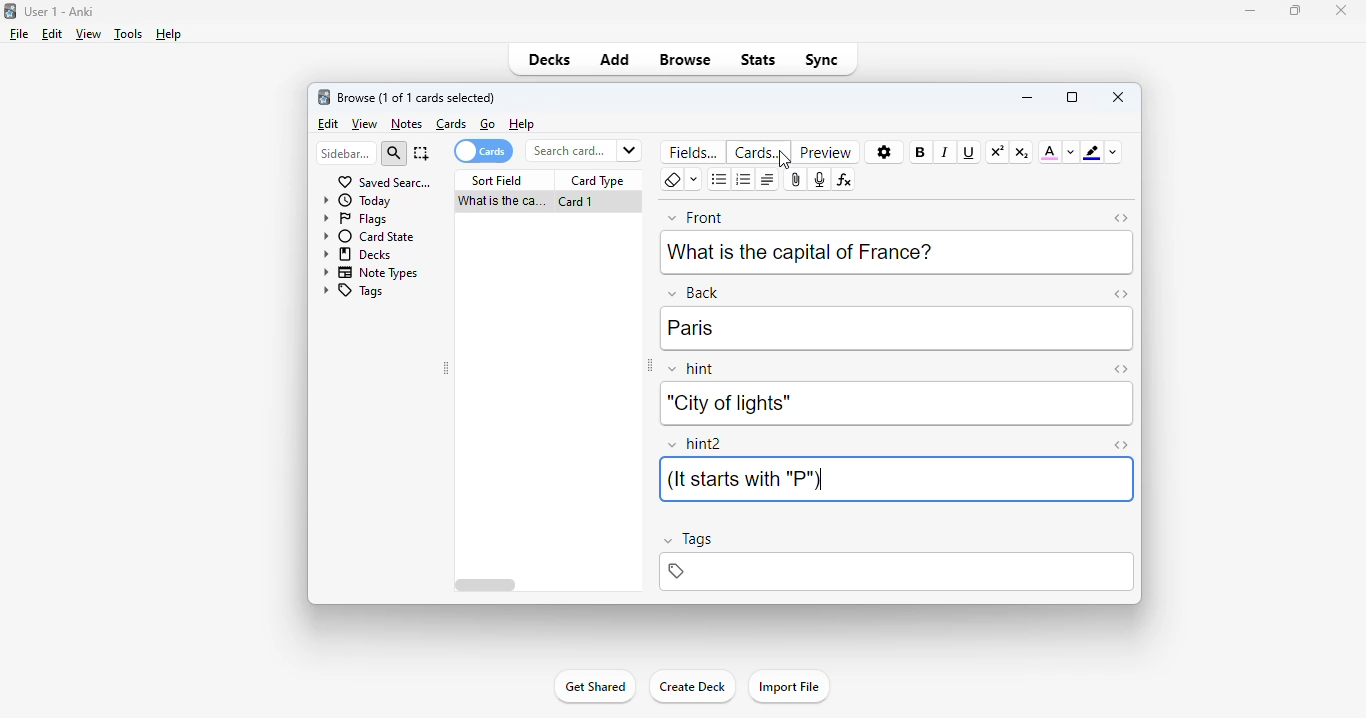 The height and width of the screenshot is (718, 1366). What do you see at coordinates (796, 180) in the screenshot?
I see `attach pictures/audio/video` at bounding box center [796, 180].